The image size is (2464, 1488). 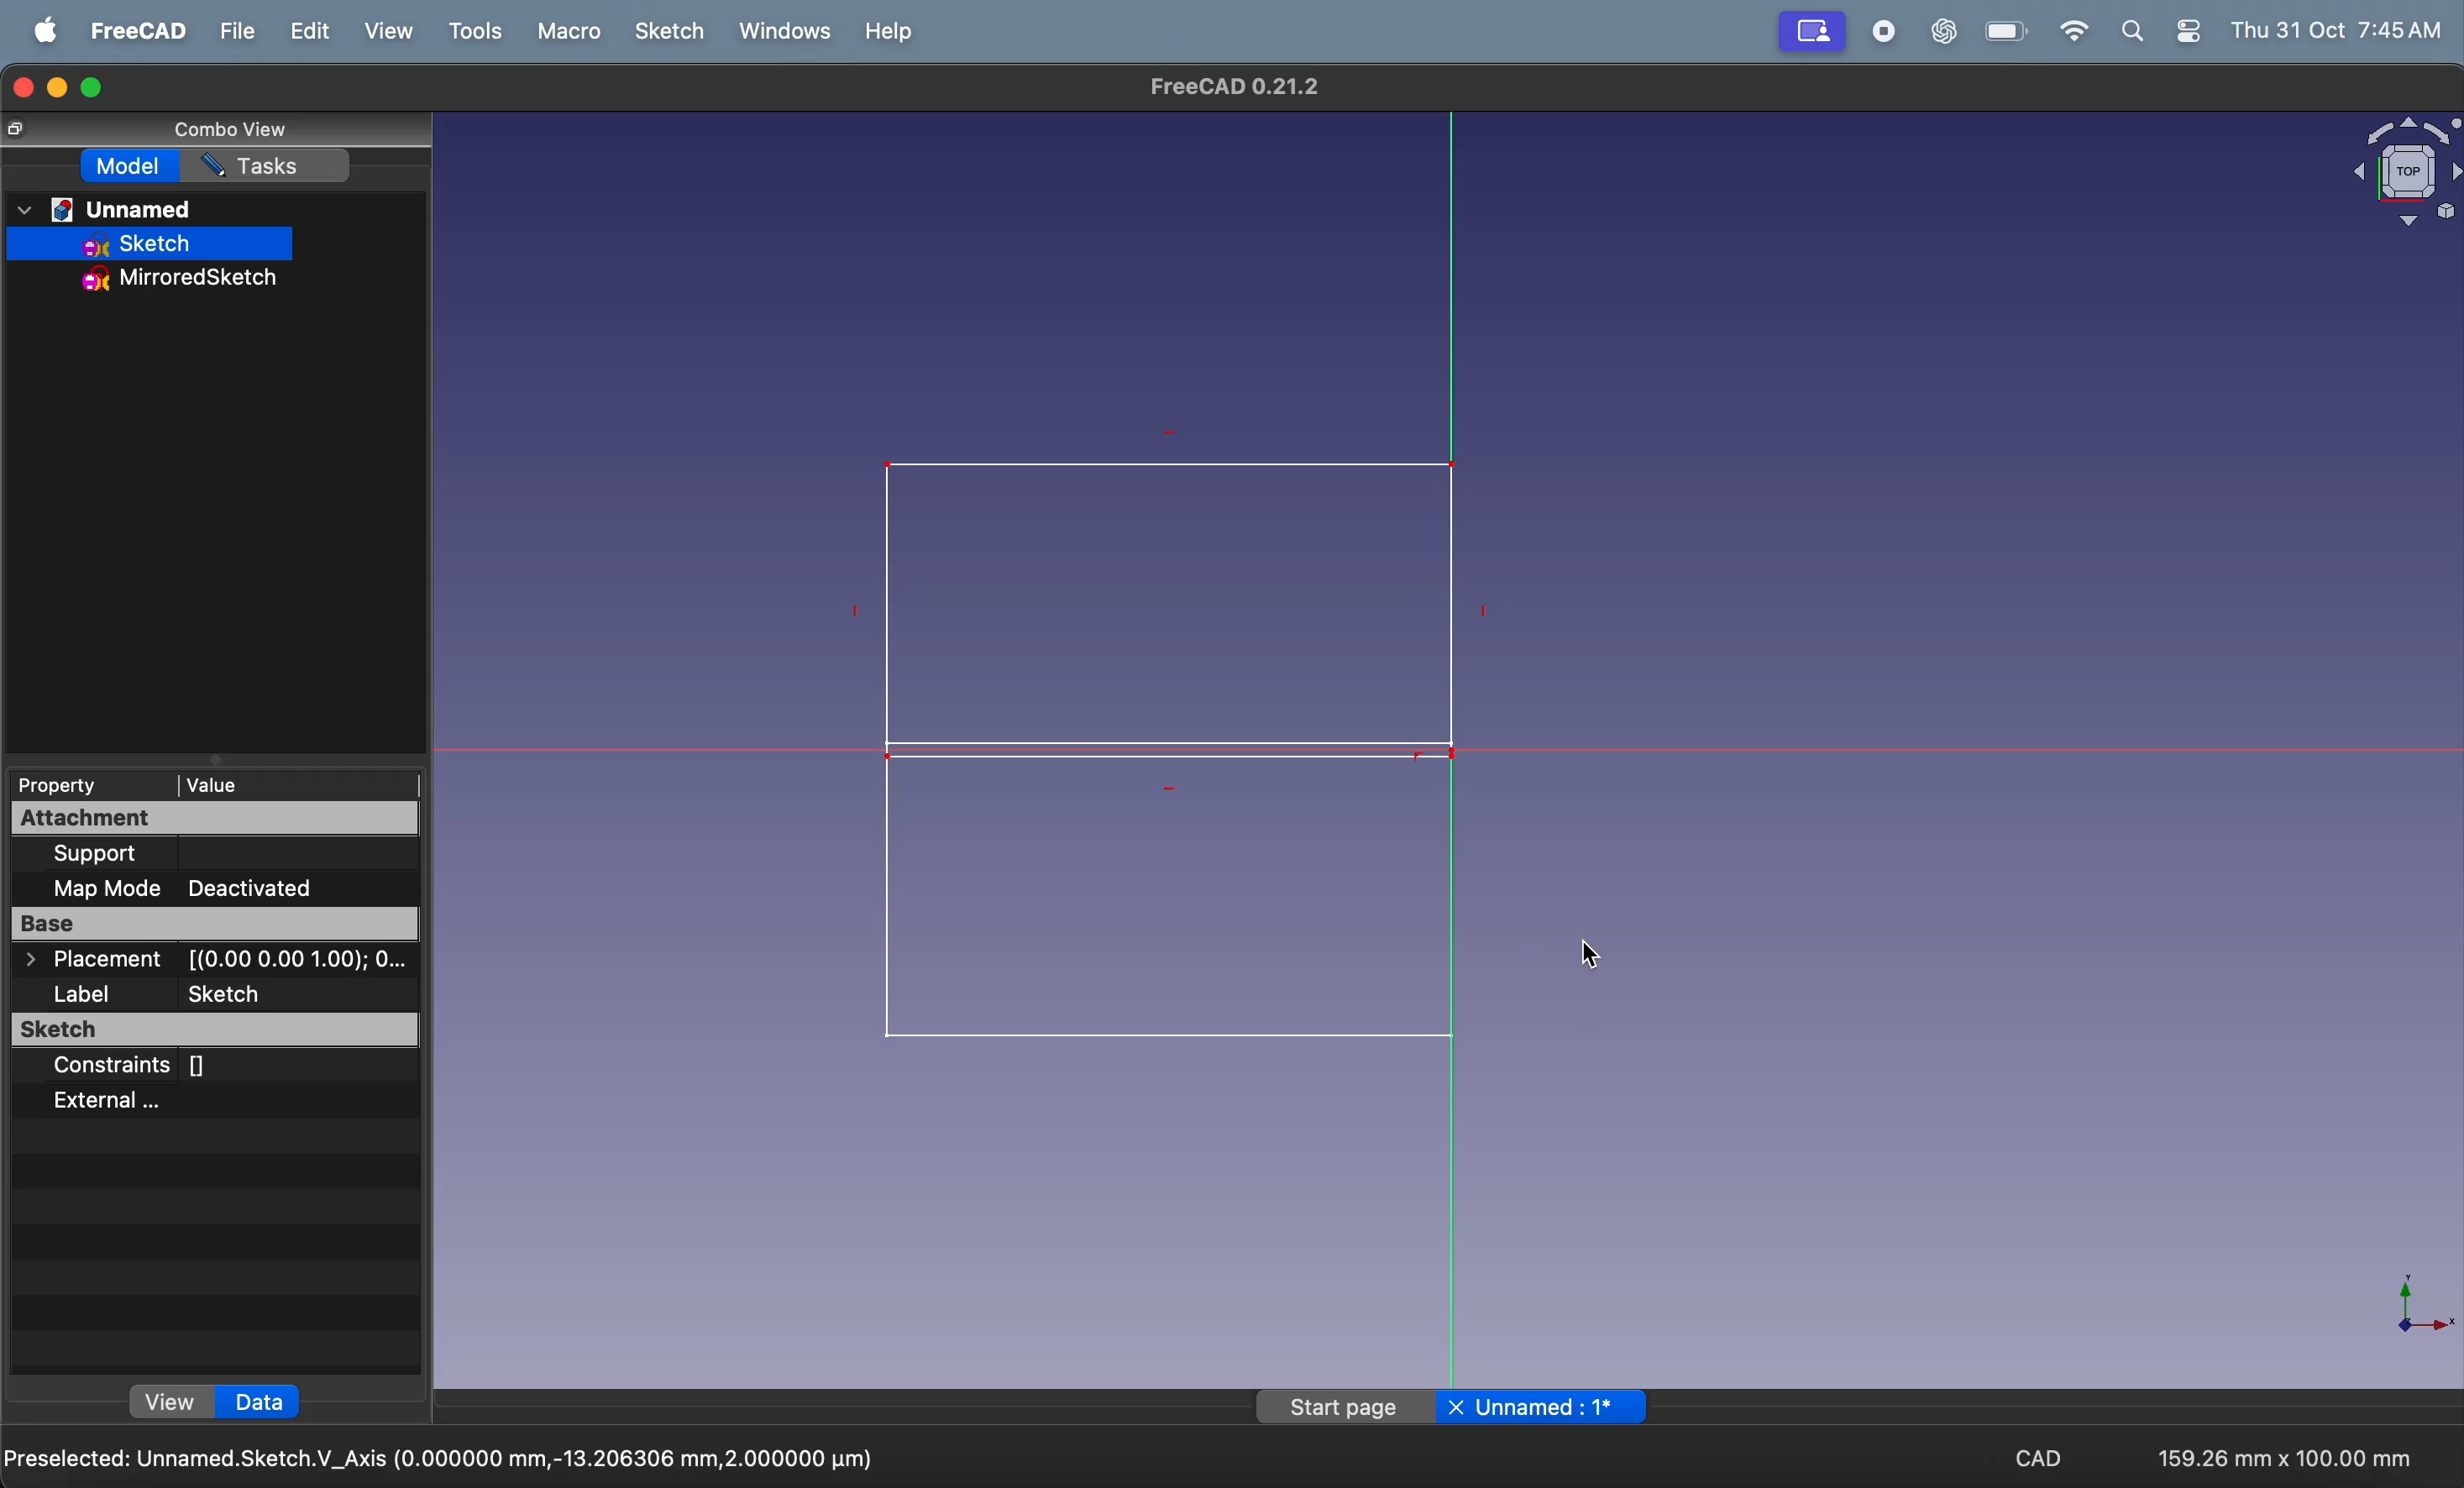 I want to click on time and date, so click(x=2337, y=29).